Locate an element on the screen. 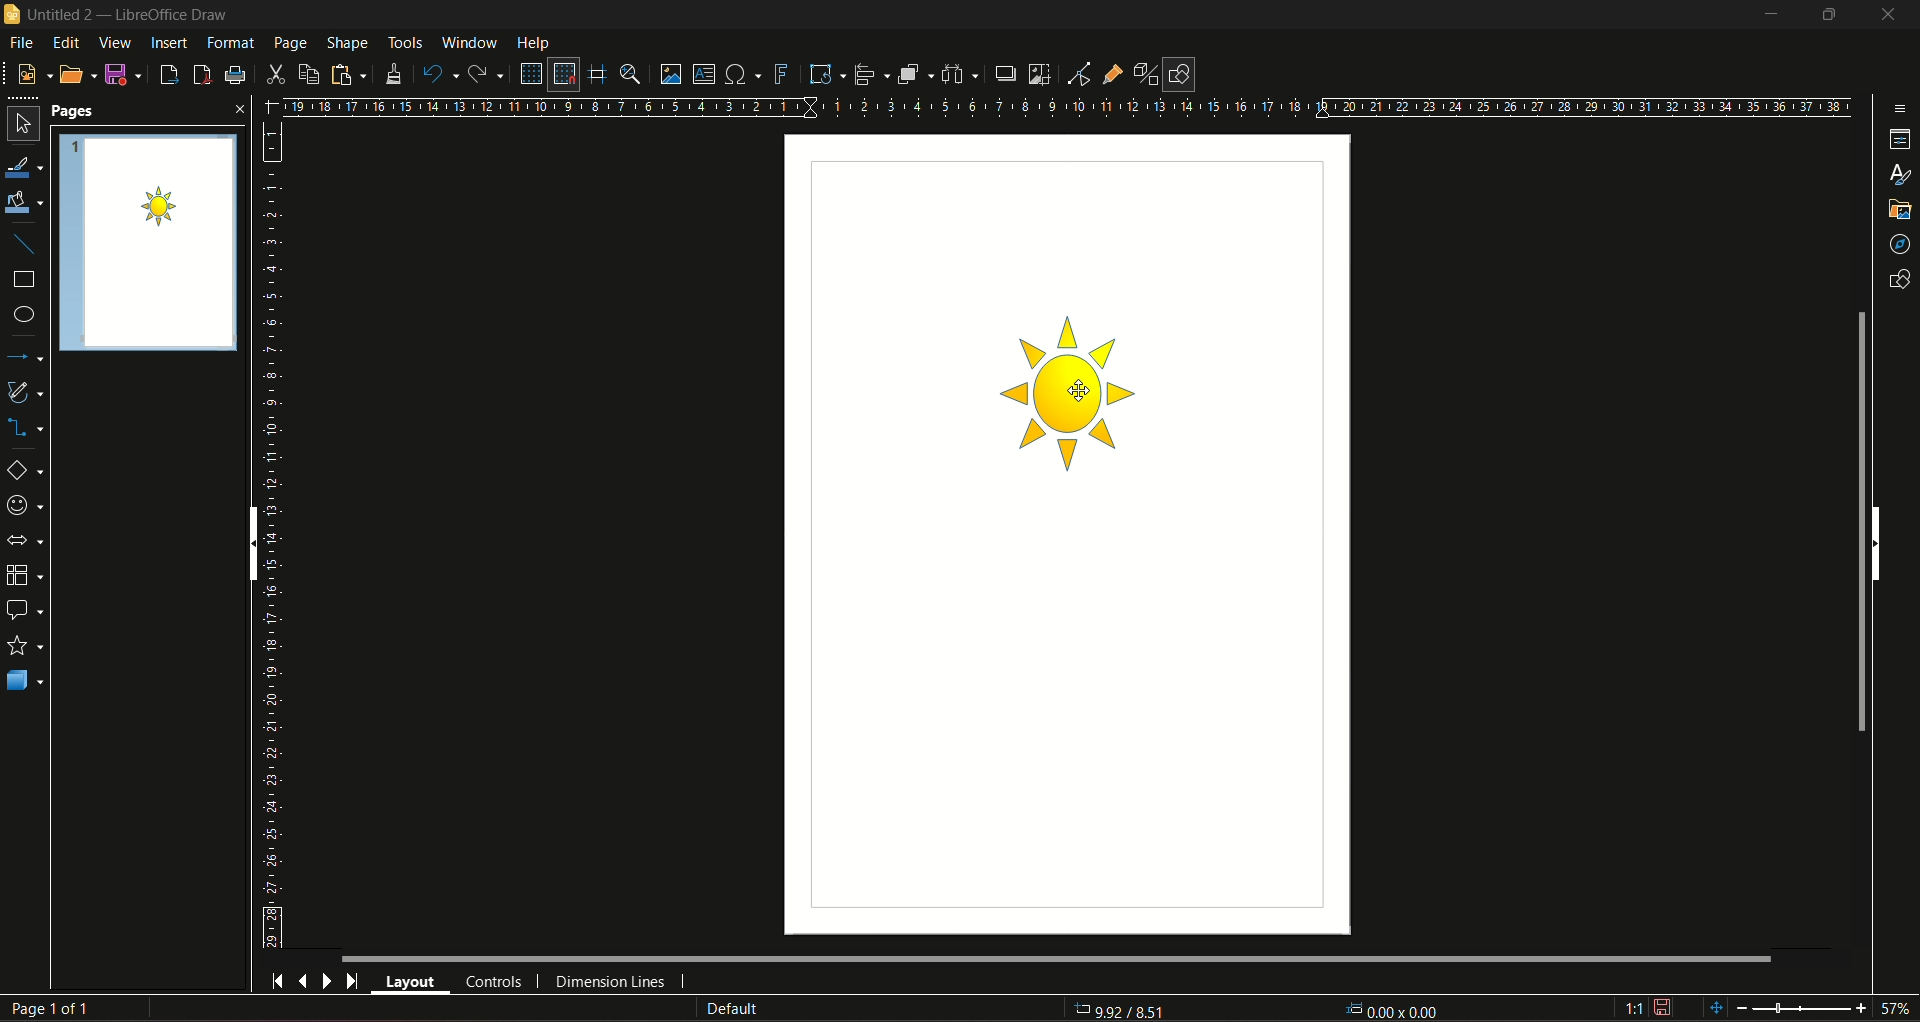 This screenshot has width=1920, height=1022. display grid is located at coordinates (532, 74).